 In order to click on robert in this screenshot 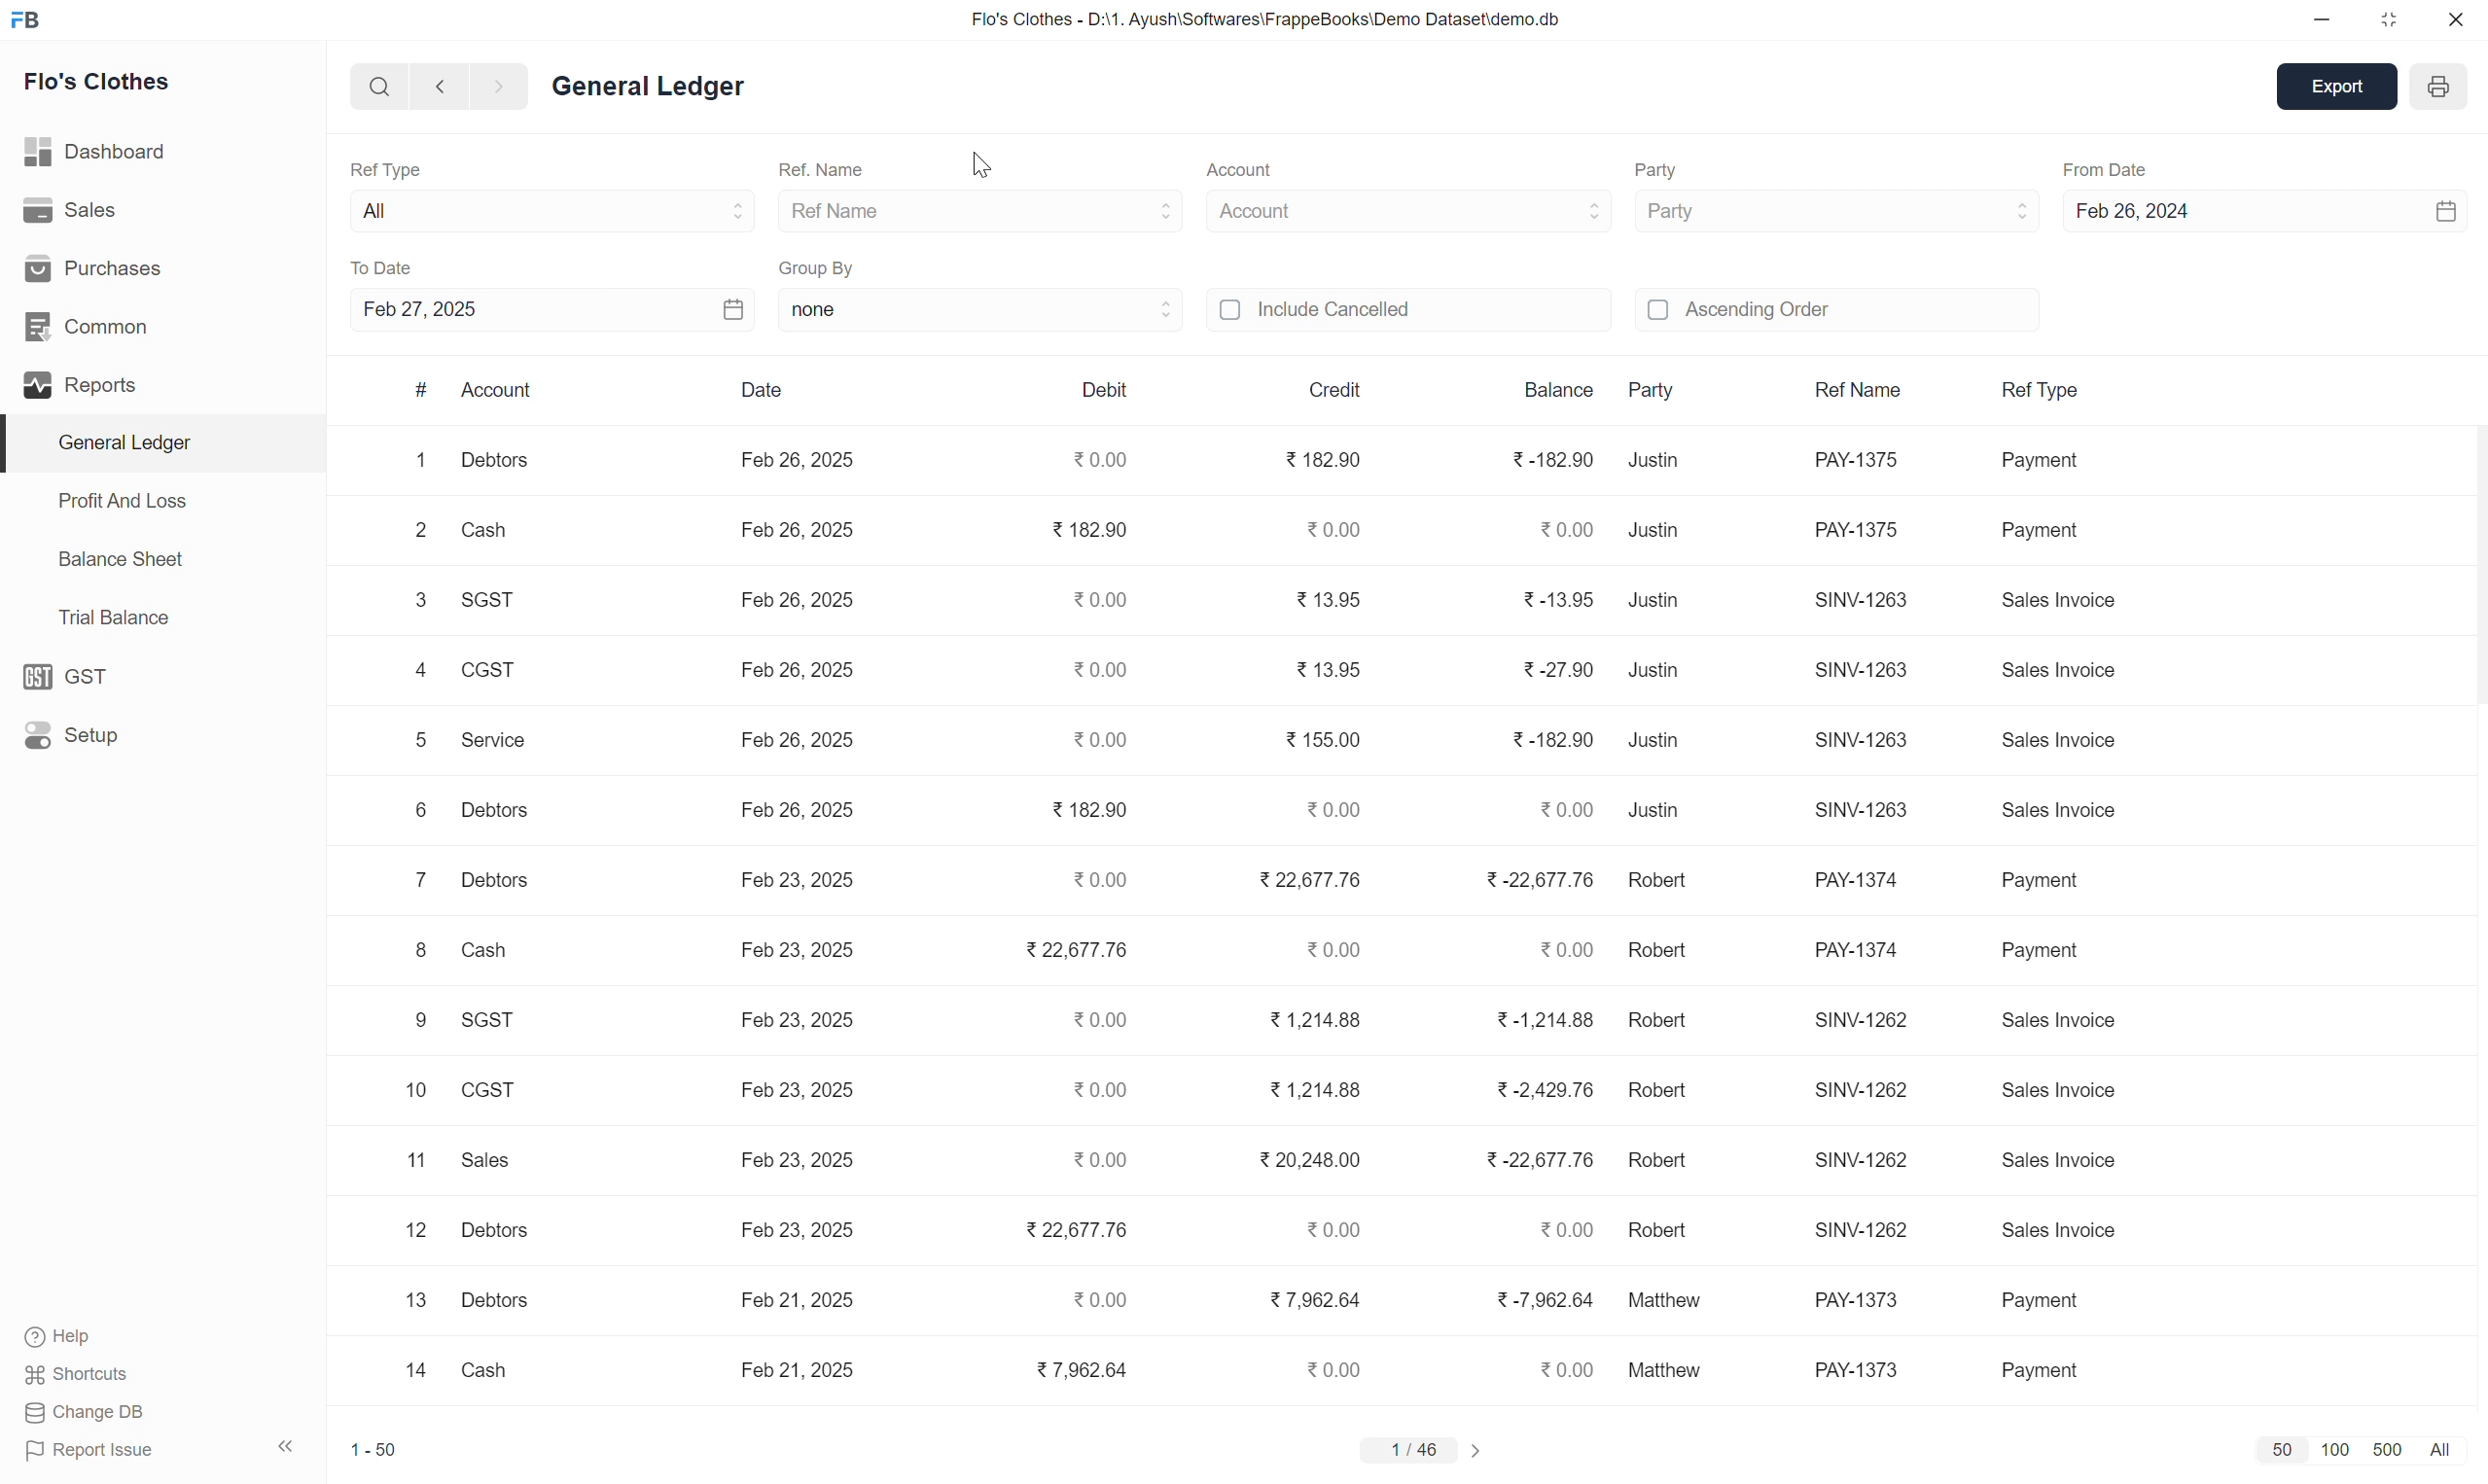, I will do `click(1660, 1022)`.